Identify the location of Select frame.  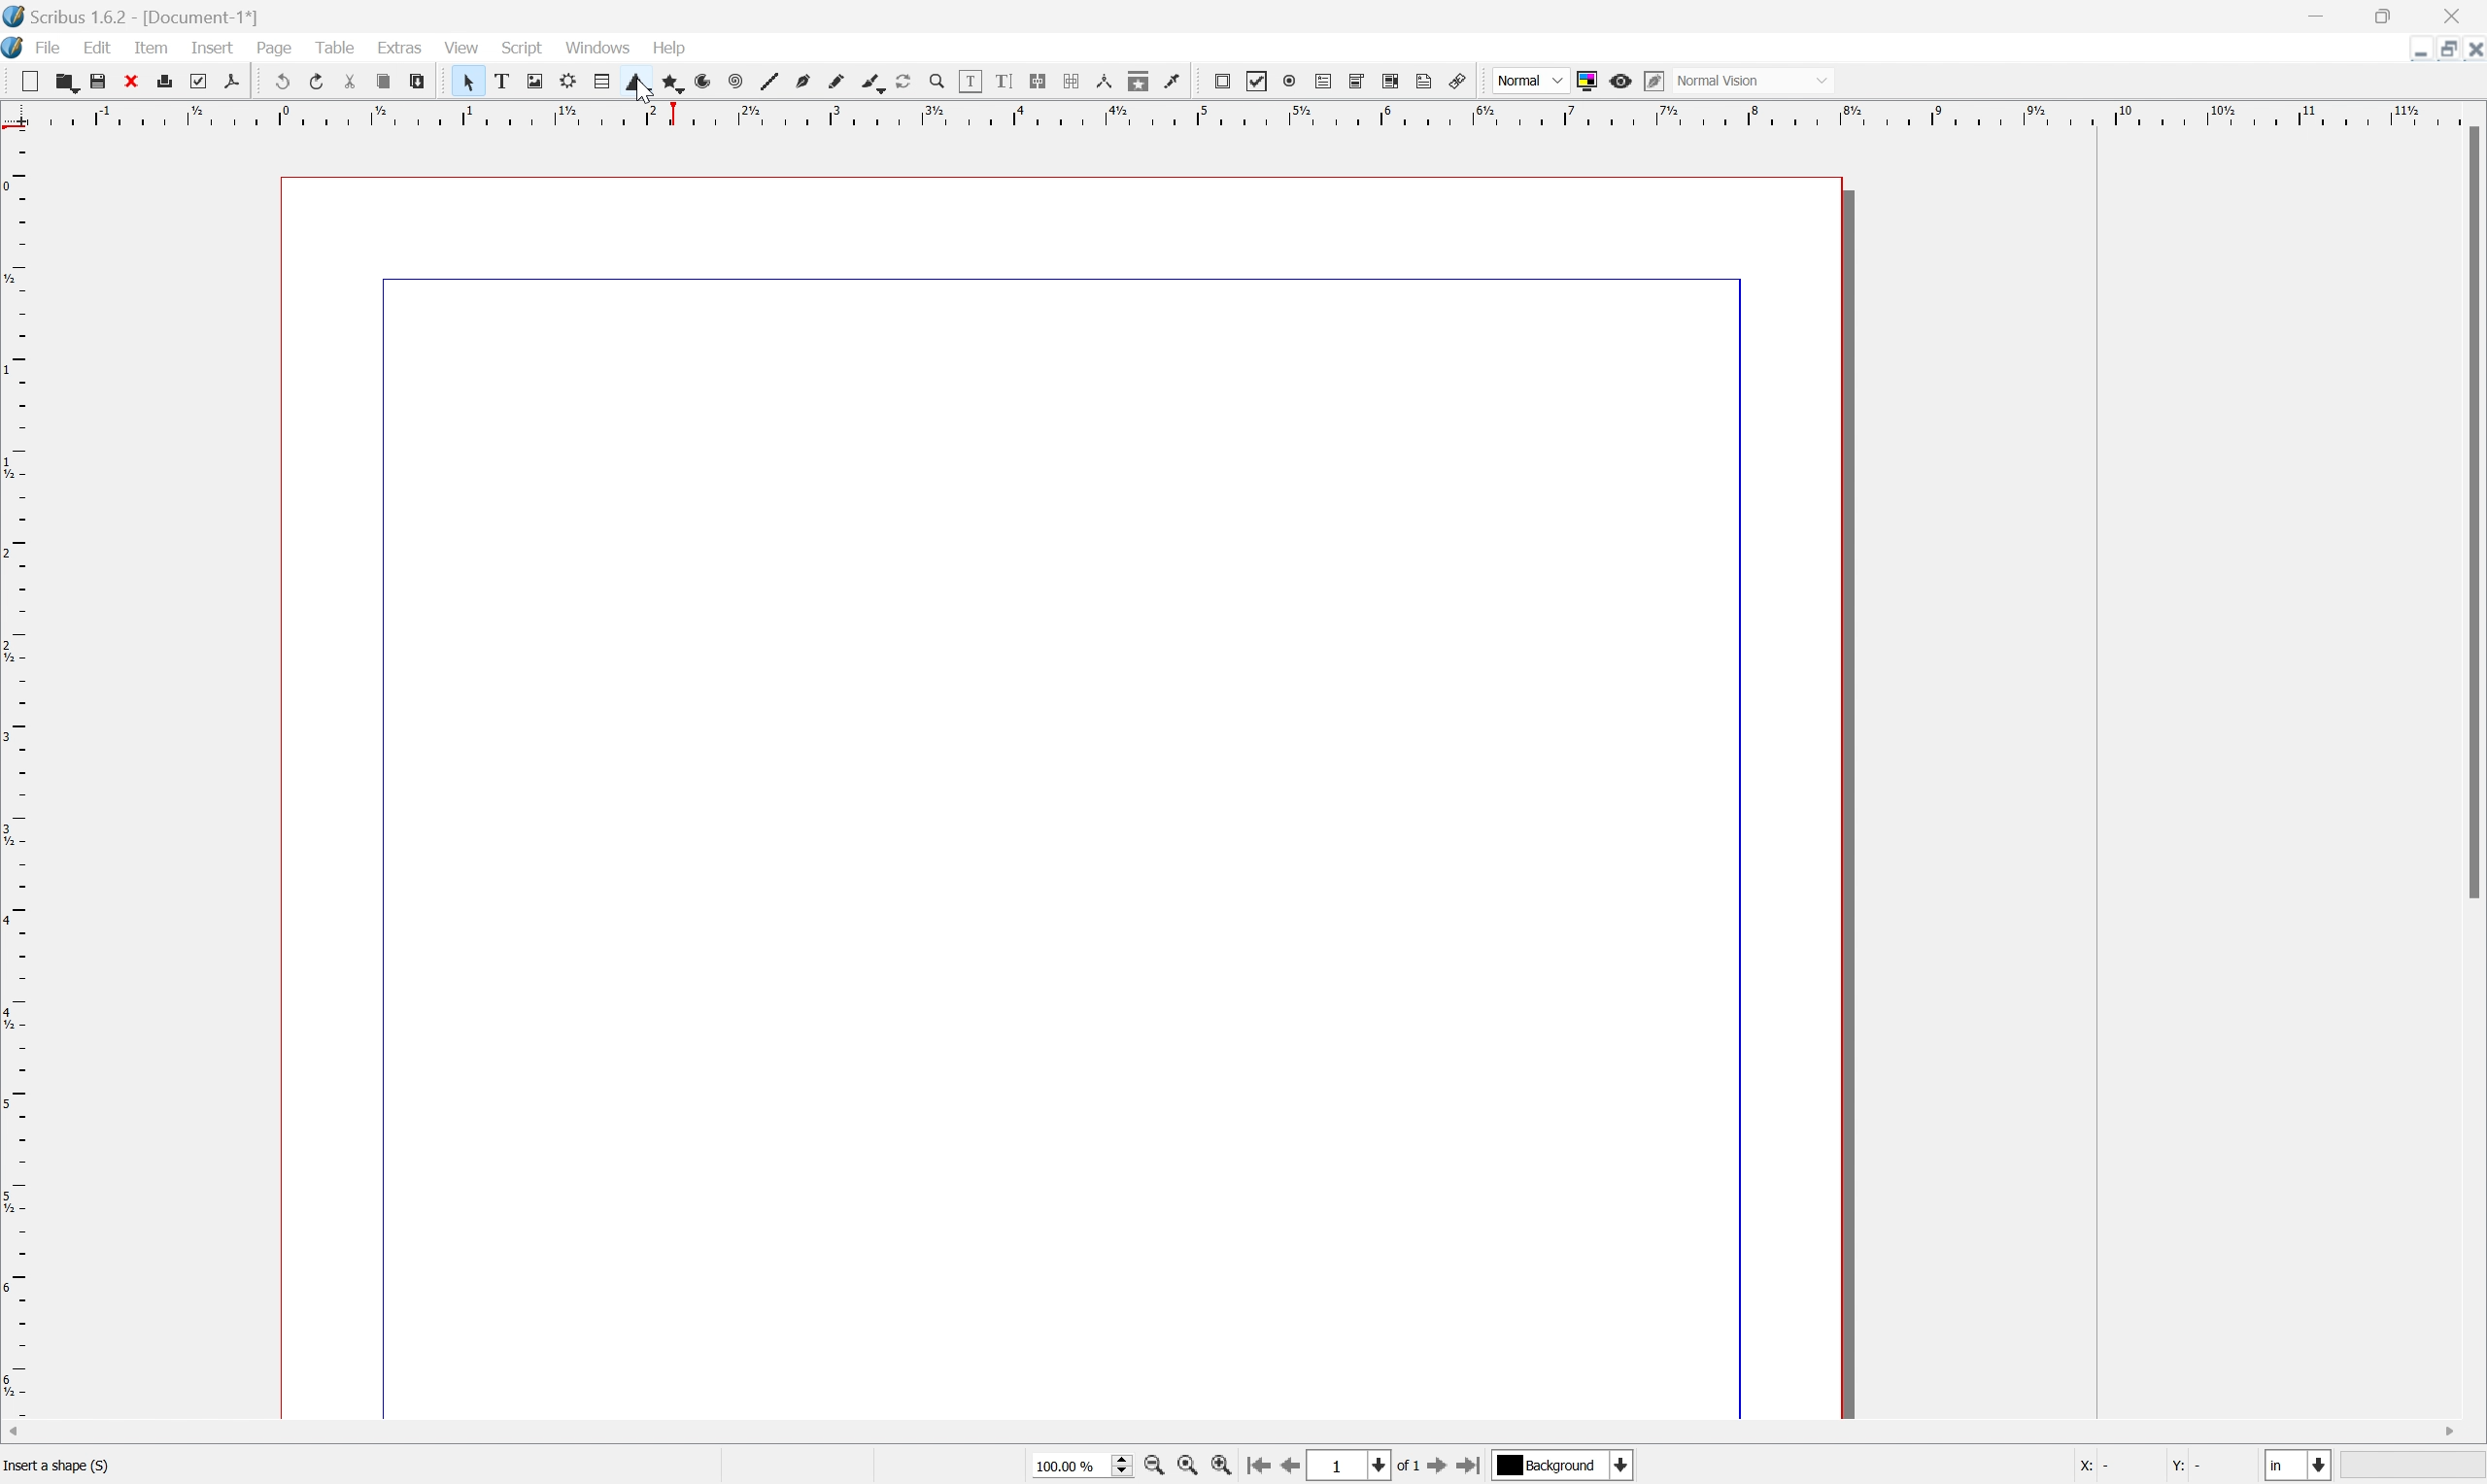
(471, 84).